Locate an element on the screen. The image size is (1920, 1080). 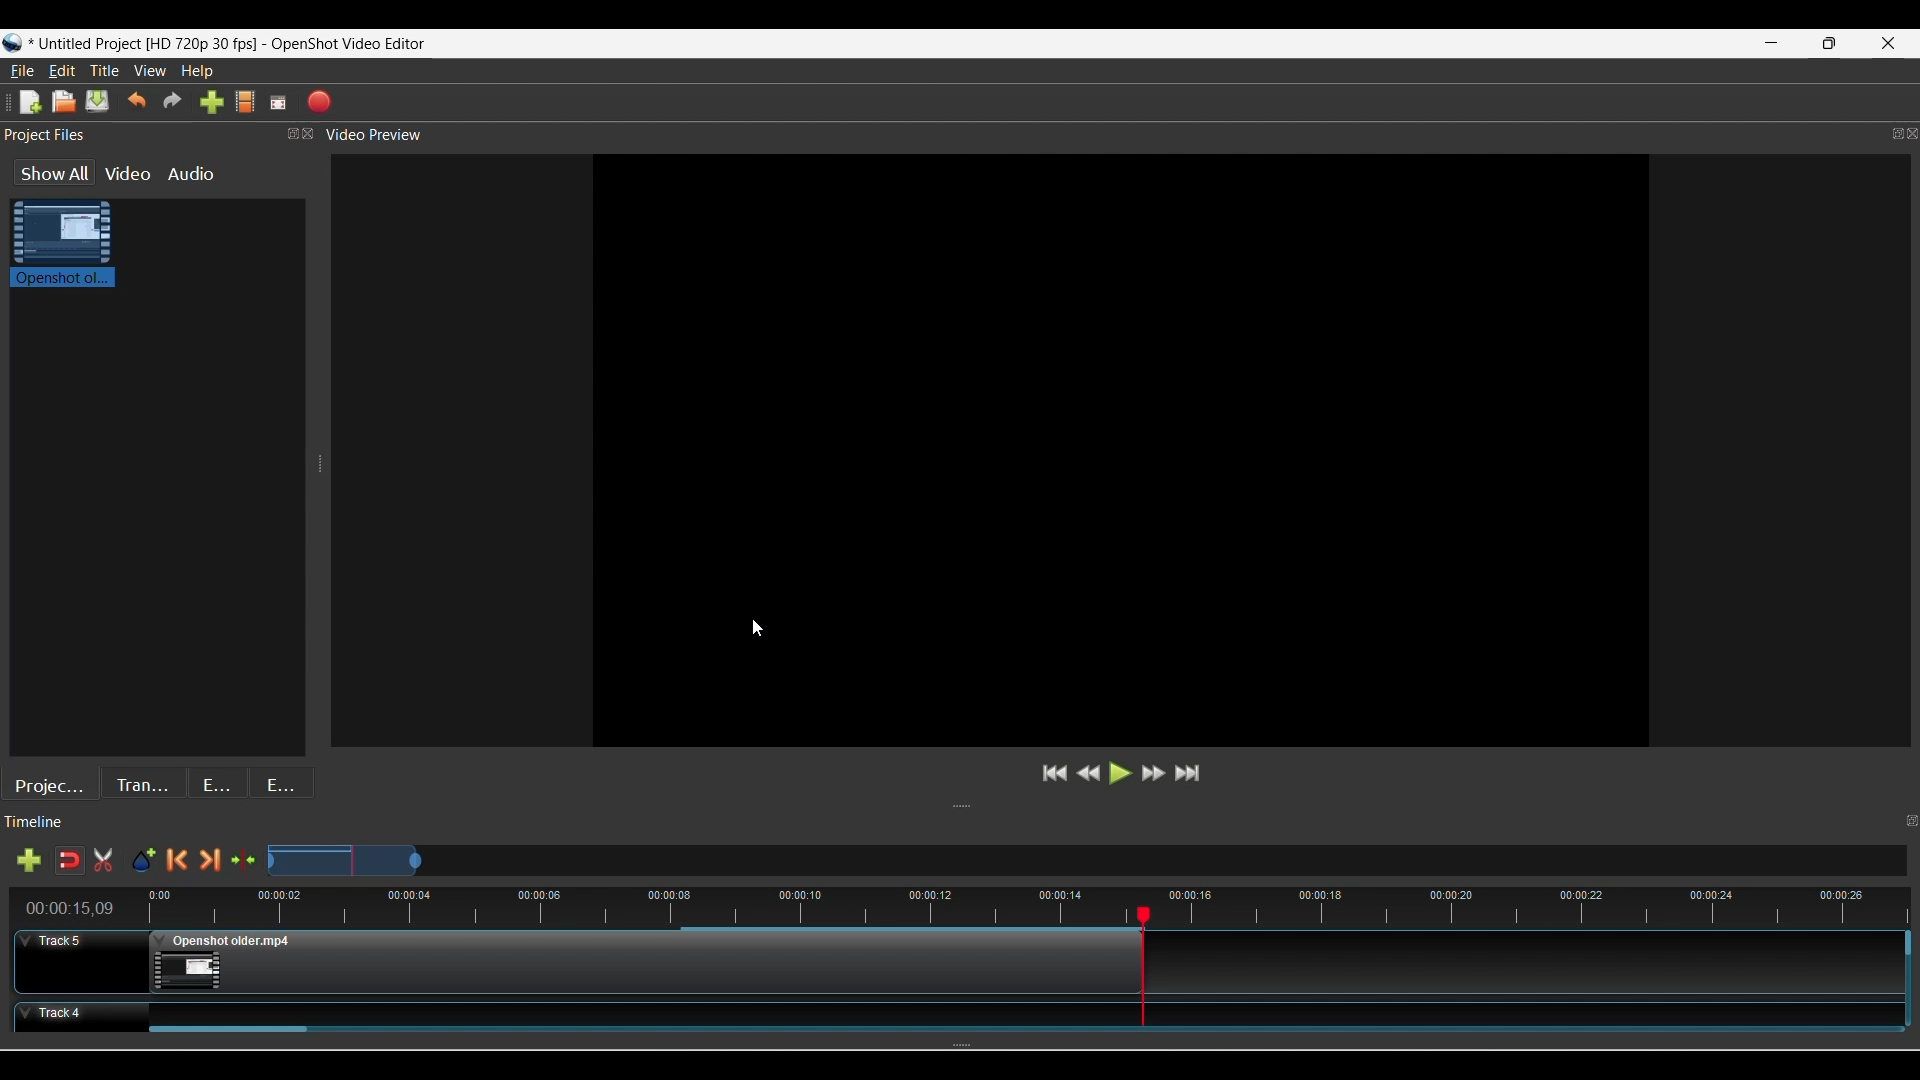
New file is located at coordinates (30, 102).